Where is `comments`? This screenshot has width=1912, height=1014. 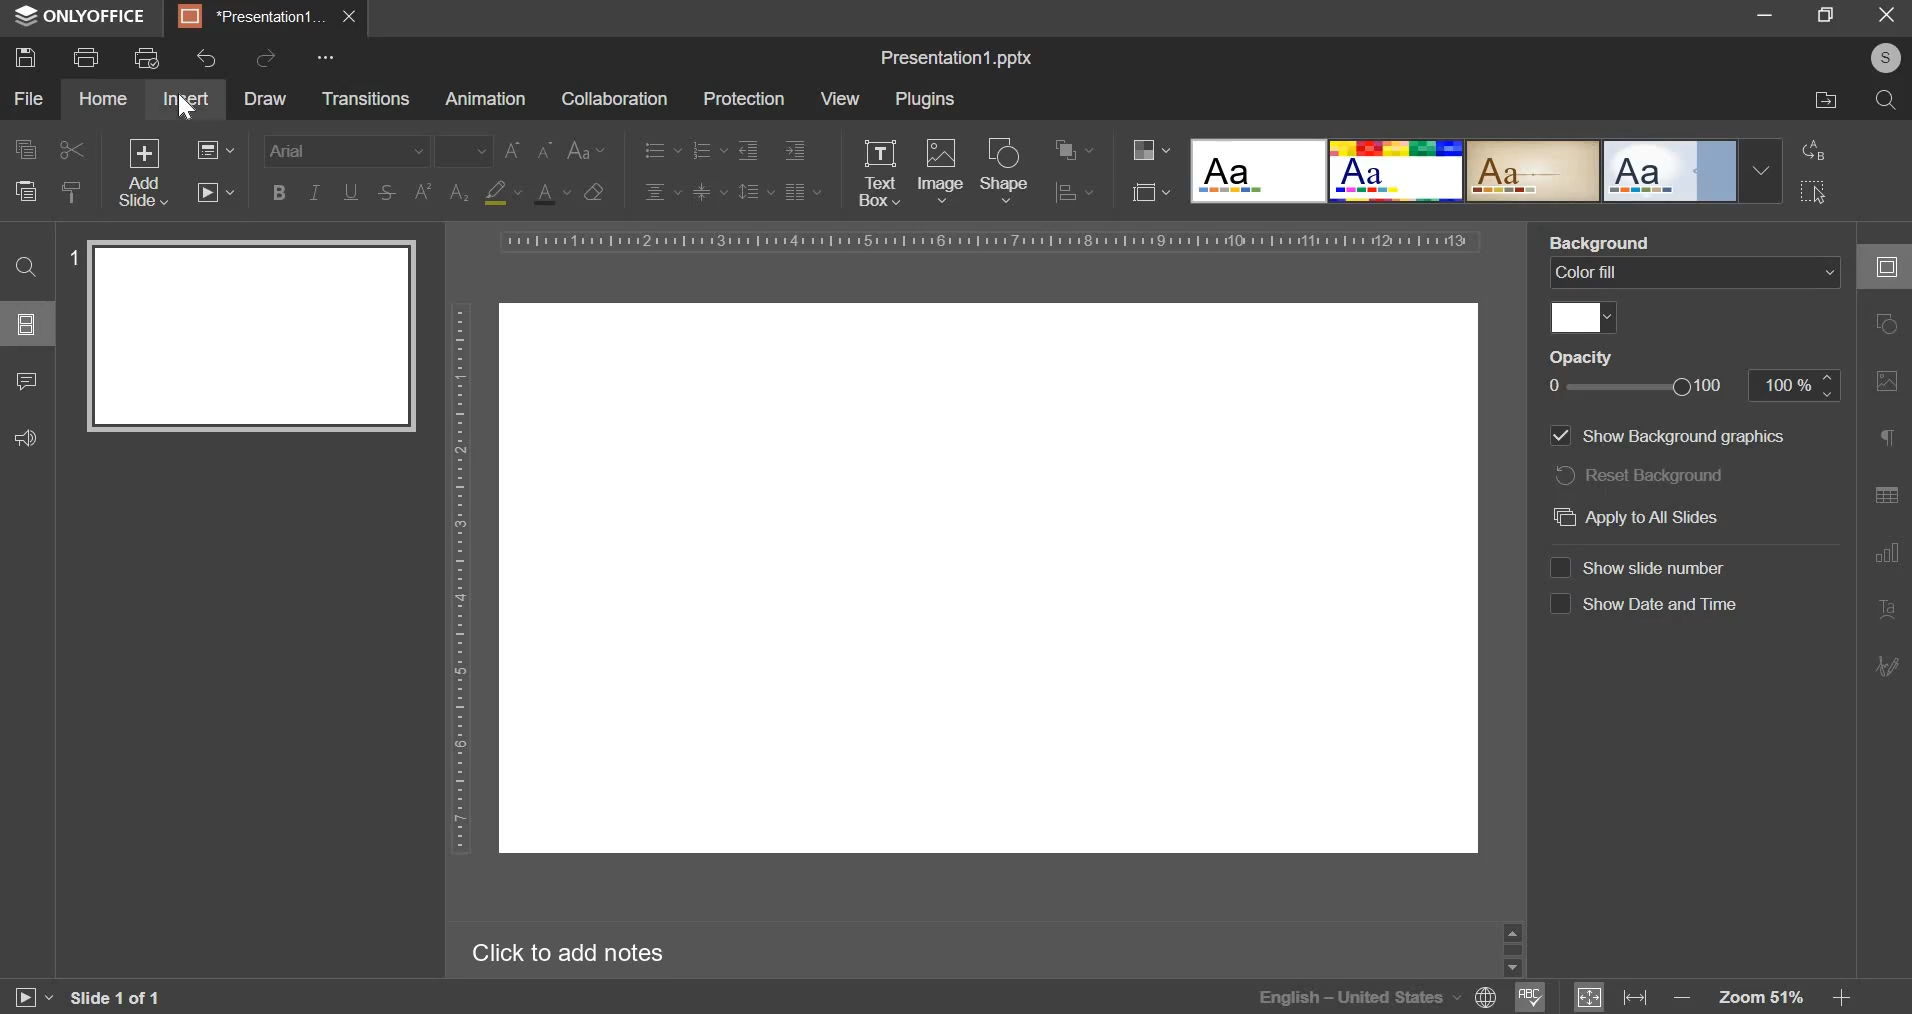 comments is located at coordinates (25, 380).